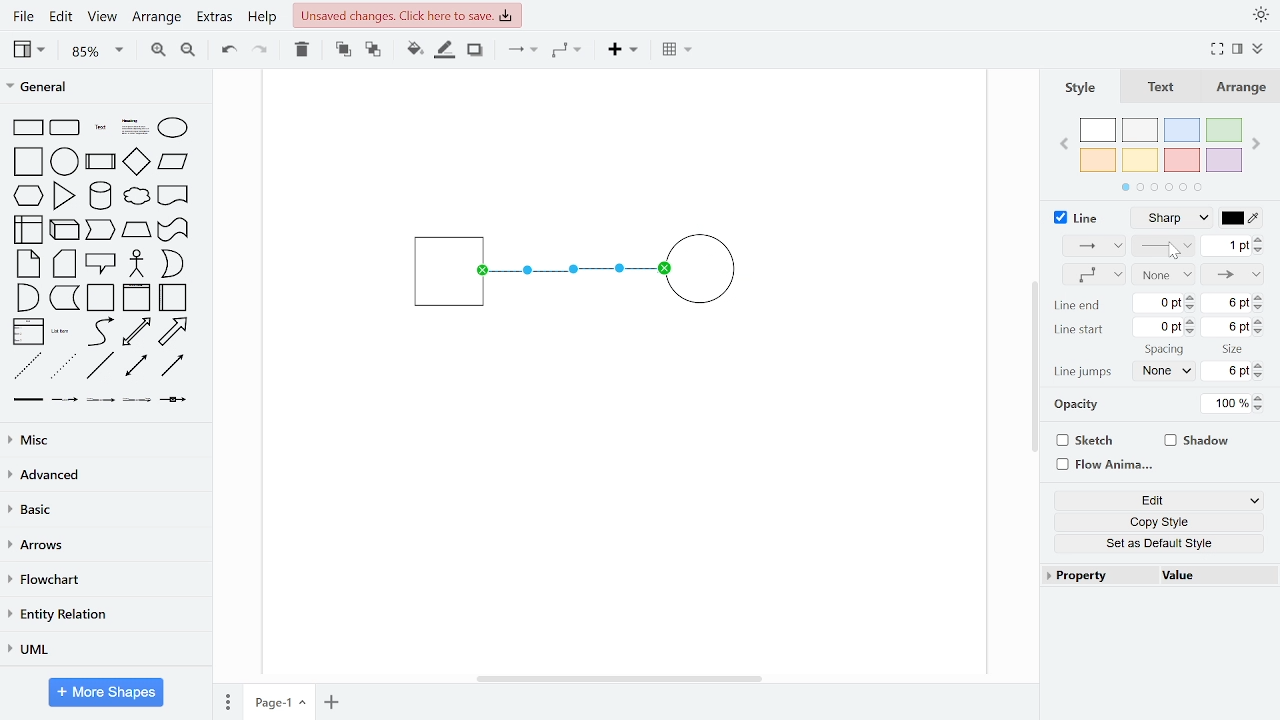  Describe the element at coordinates (136, 229) in the screenshot. I see `trapezoid` at that location.